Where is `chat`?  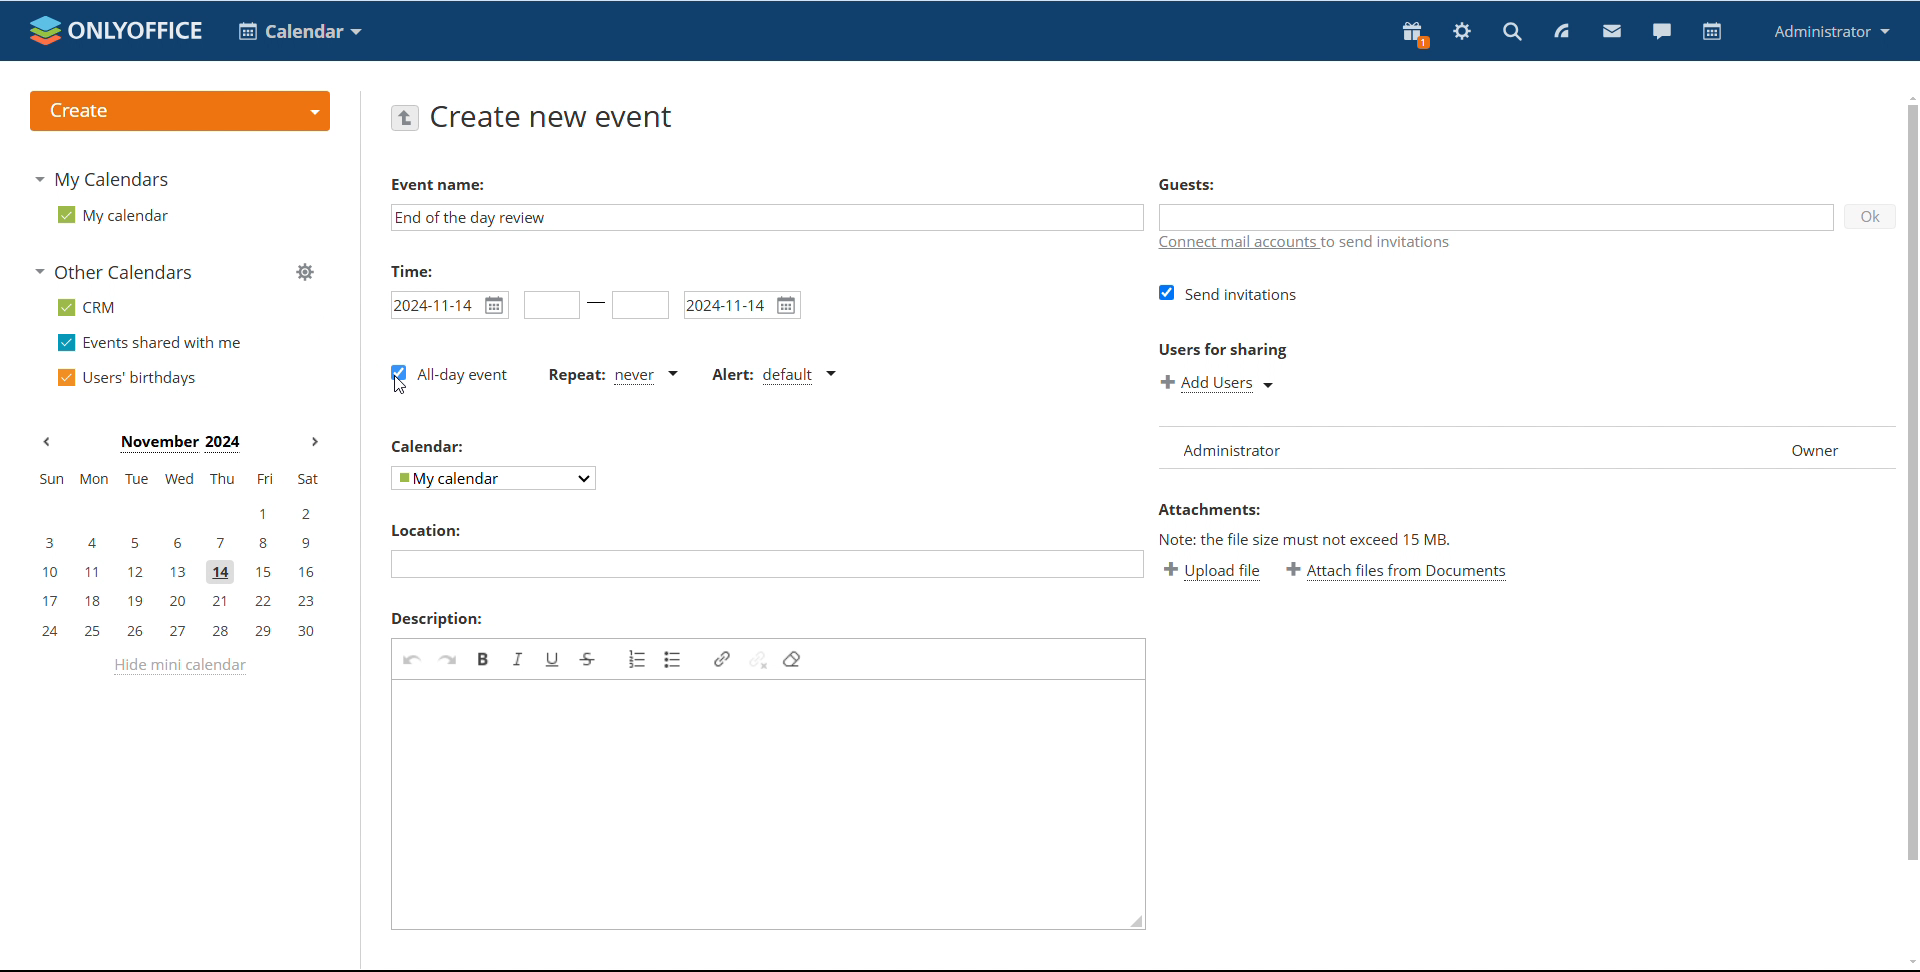
chat is located at coordinates (1662, 32).